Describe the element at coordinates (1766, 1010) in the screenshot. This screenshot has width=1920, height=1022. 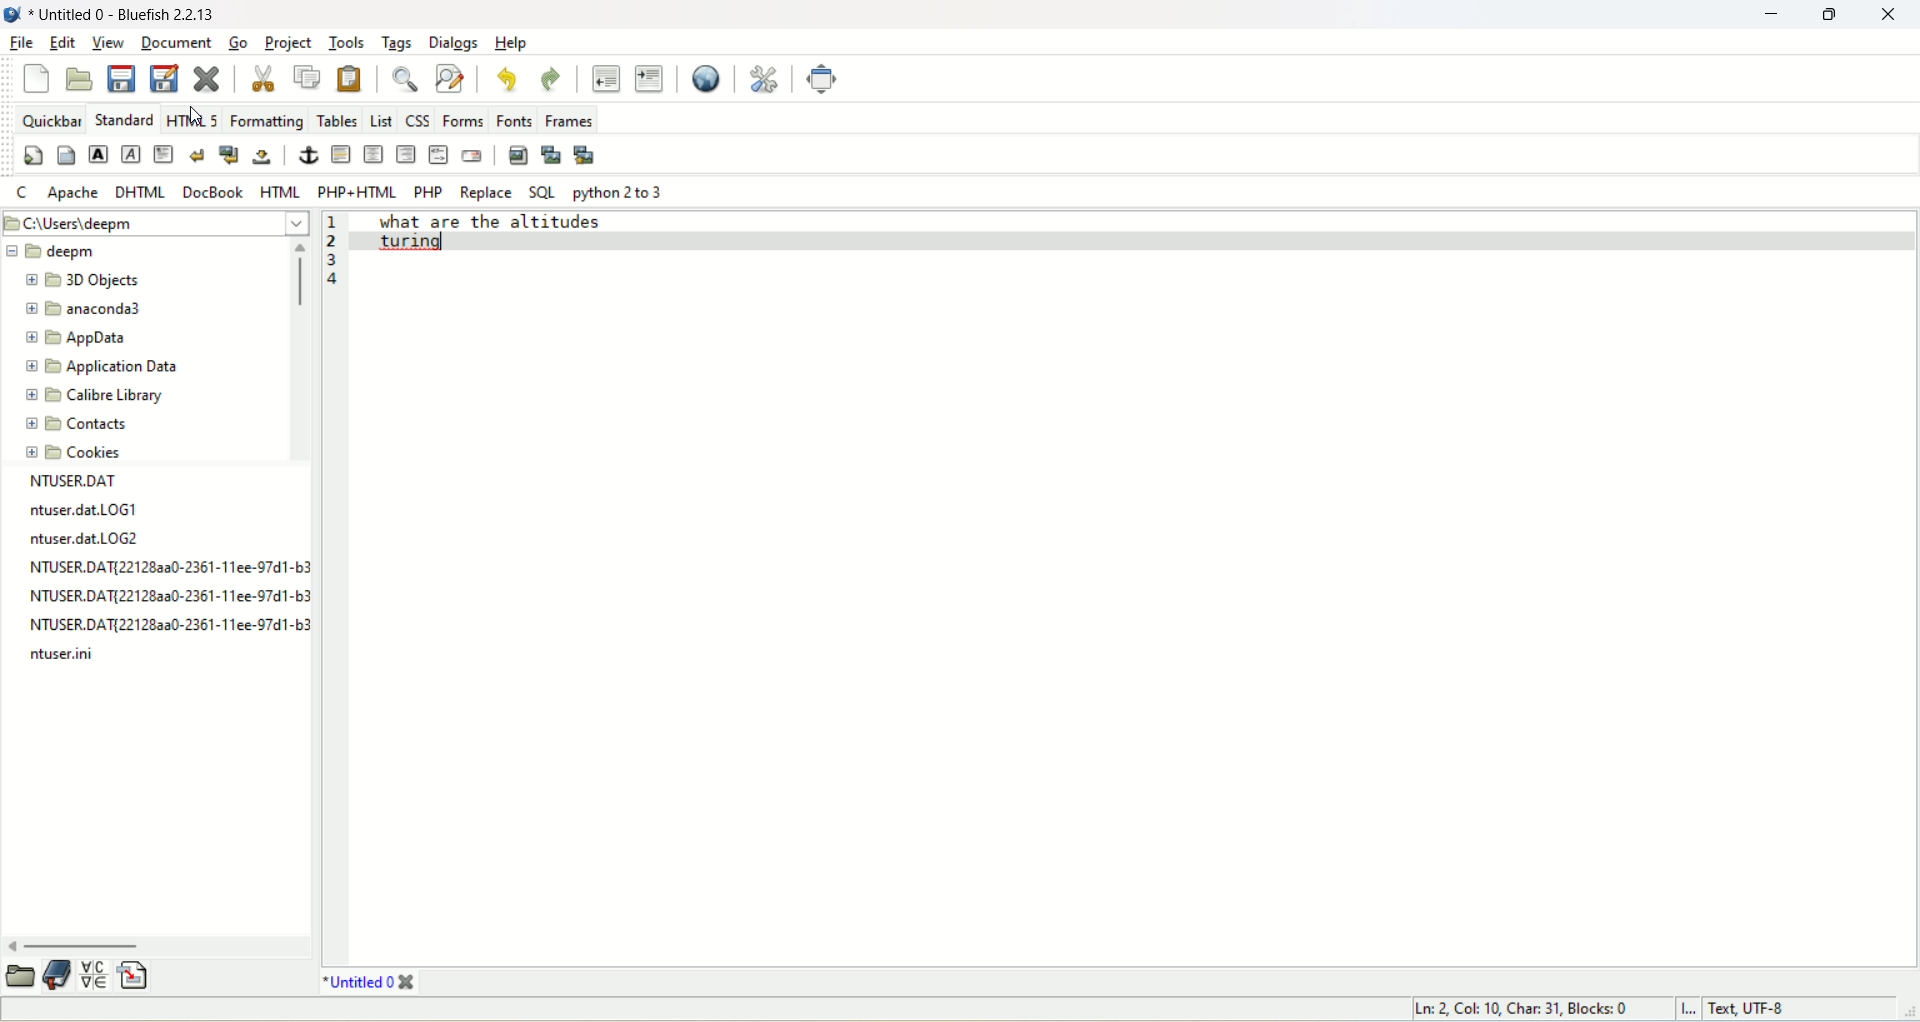
I see `text, UTF-8` at that location.